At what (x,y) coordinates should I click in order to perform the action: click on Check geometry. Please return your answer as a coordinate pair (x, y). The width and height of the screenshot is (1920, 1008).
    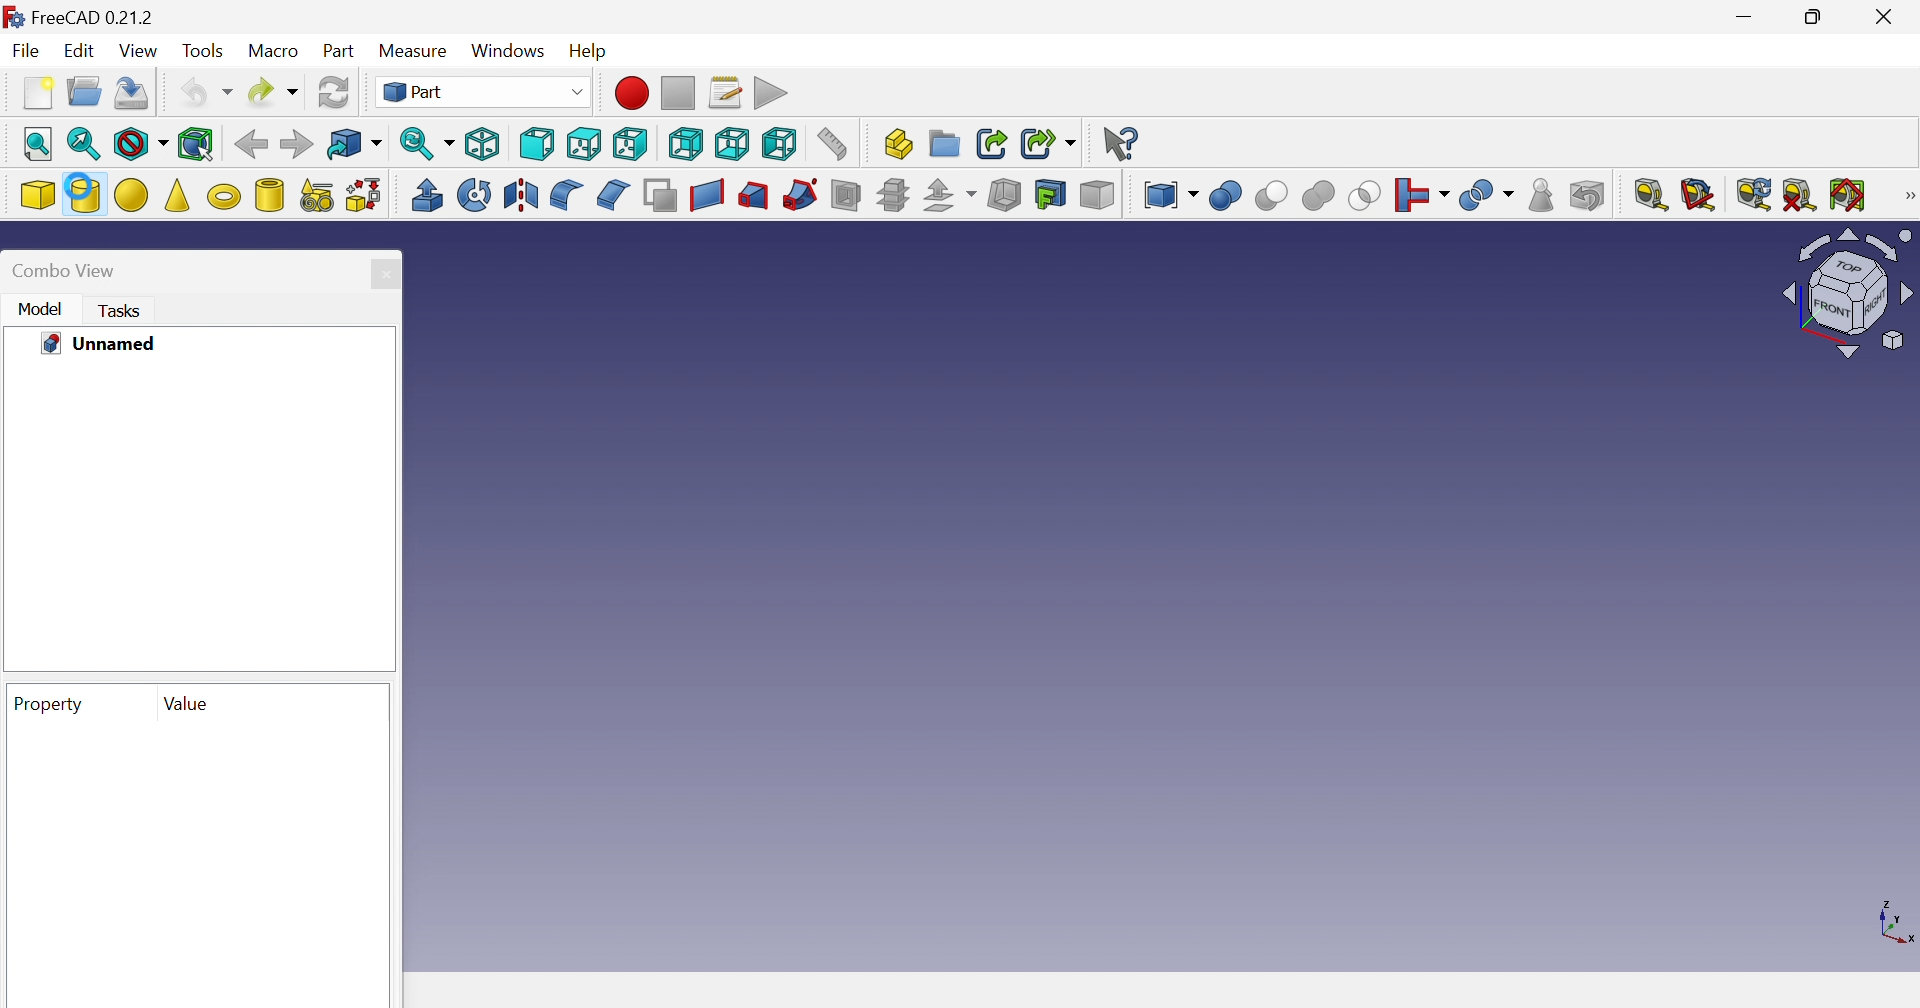
    Looking at the image, I should click on (1538, 195).